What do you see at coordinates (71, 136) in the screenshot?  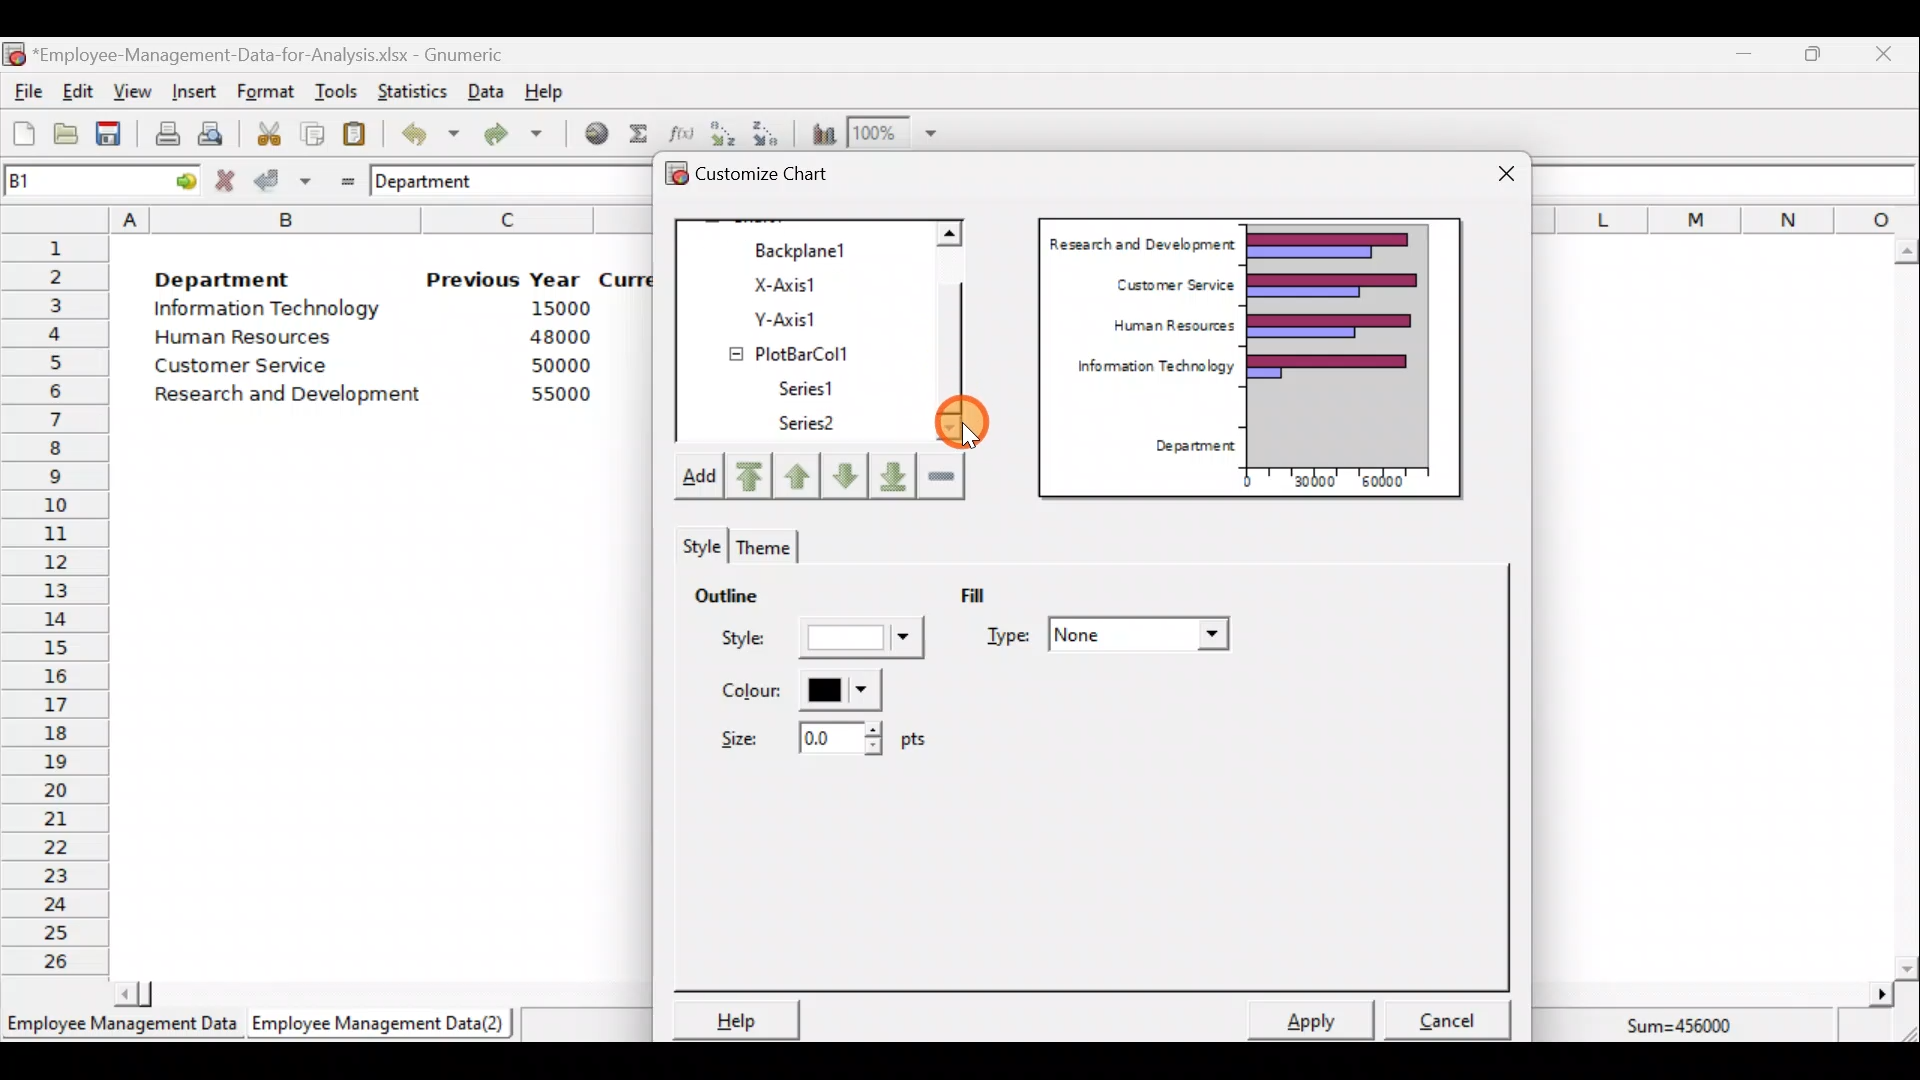 I see `Open a file` at bounding box center [71, 136].